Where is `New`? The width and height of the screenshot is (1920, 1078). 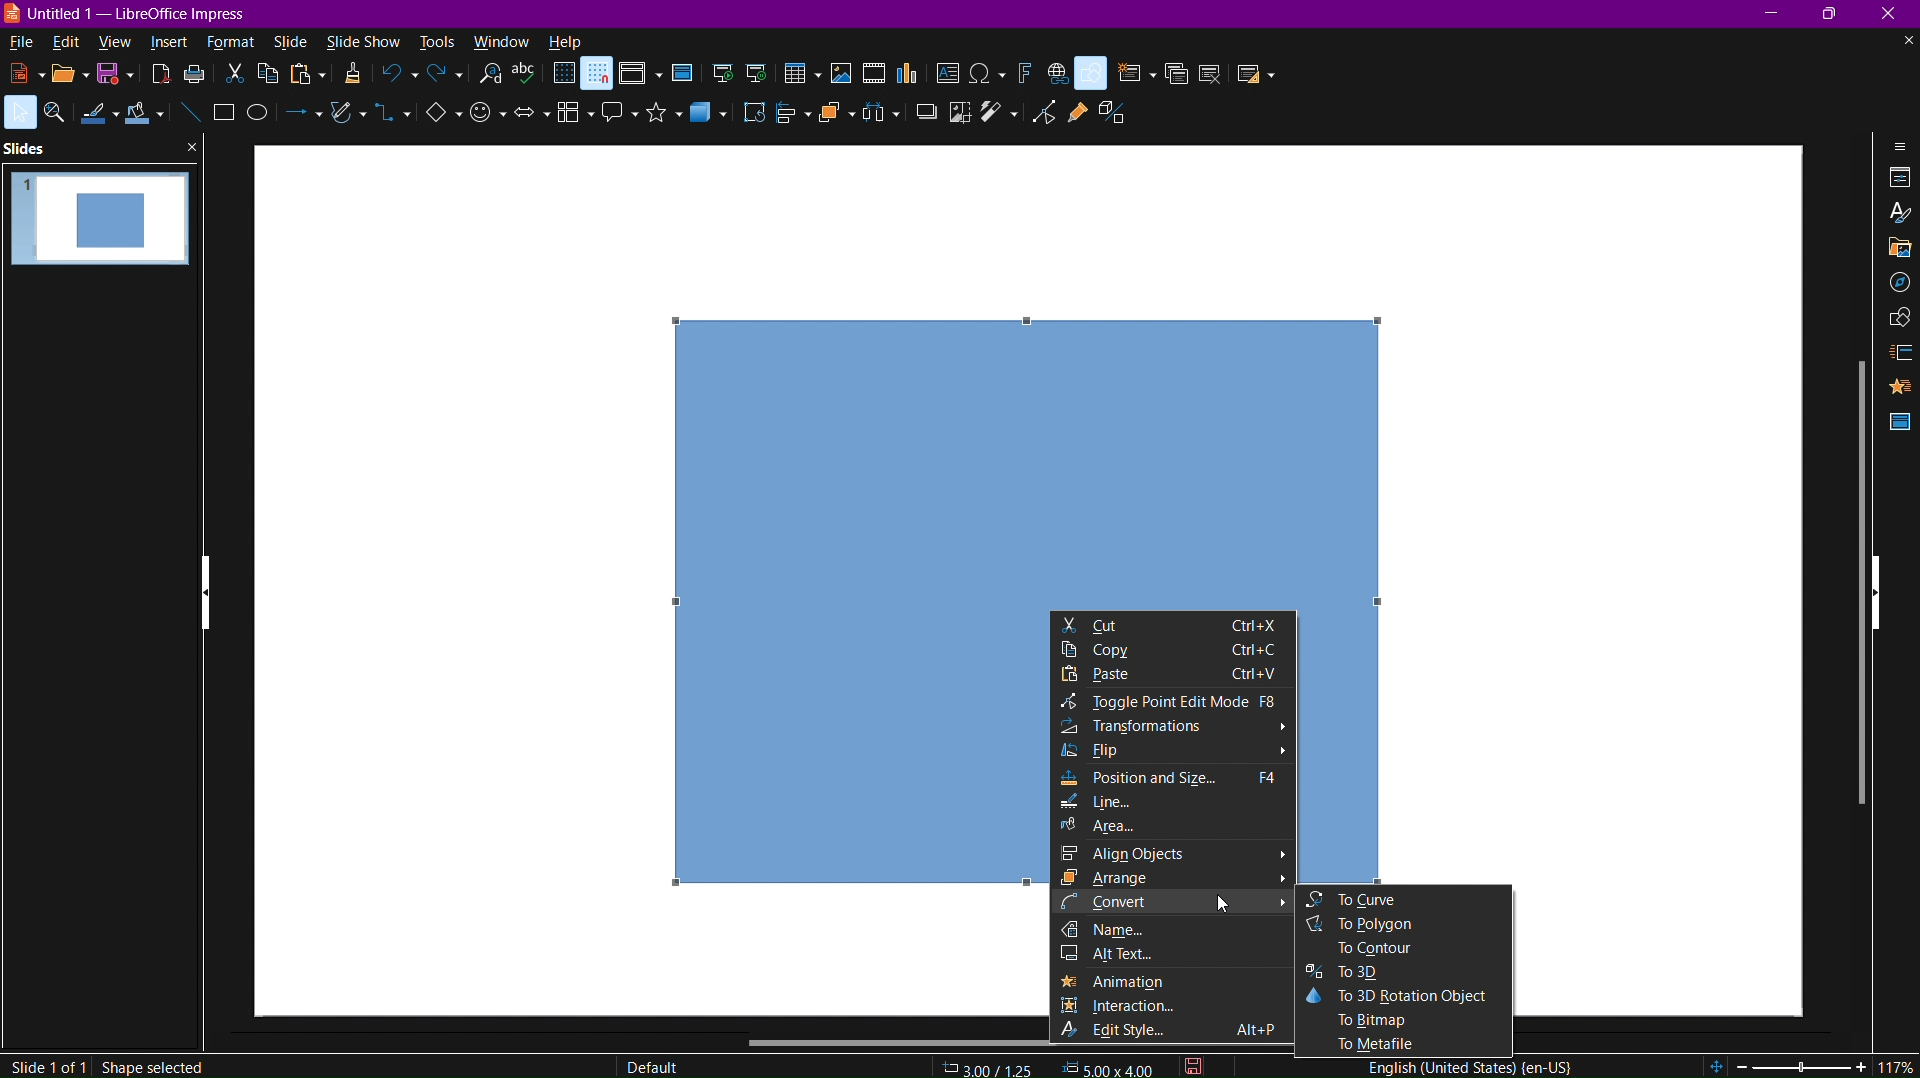 New is located at coordinates (18, 72).